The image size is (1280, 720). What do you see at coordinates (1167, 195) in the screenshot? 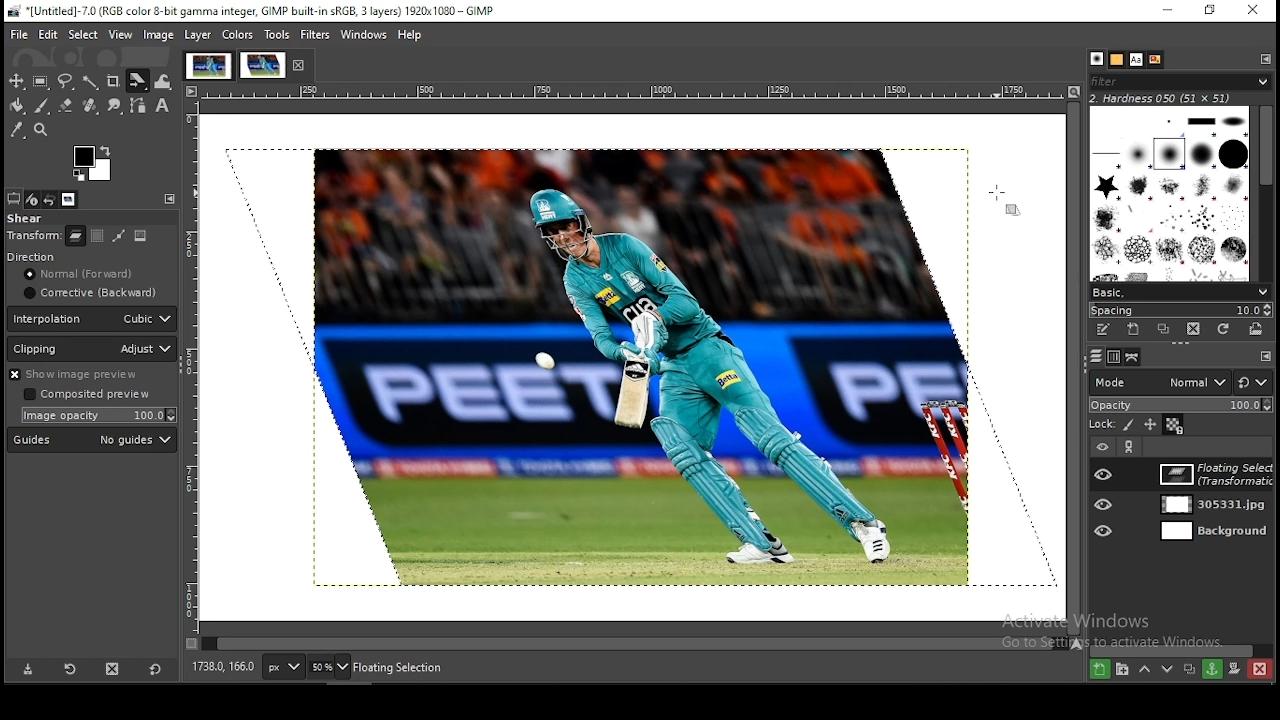
I see `brushes` at bounding box center [1167, 195].